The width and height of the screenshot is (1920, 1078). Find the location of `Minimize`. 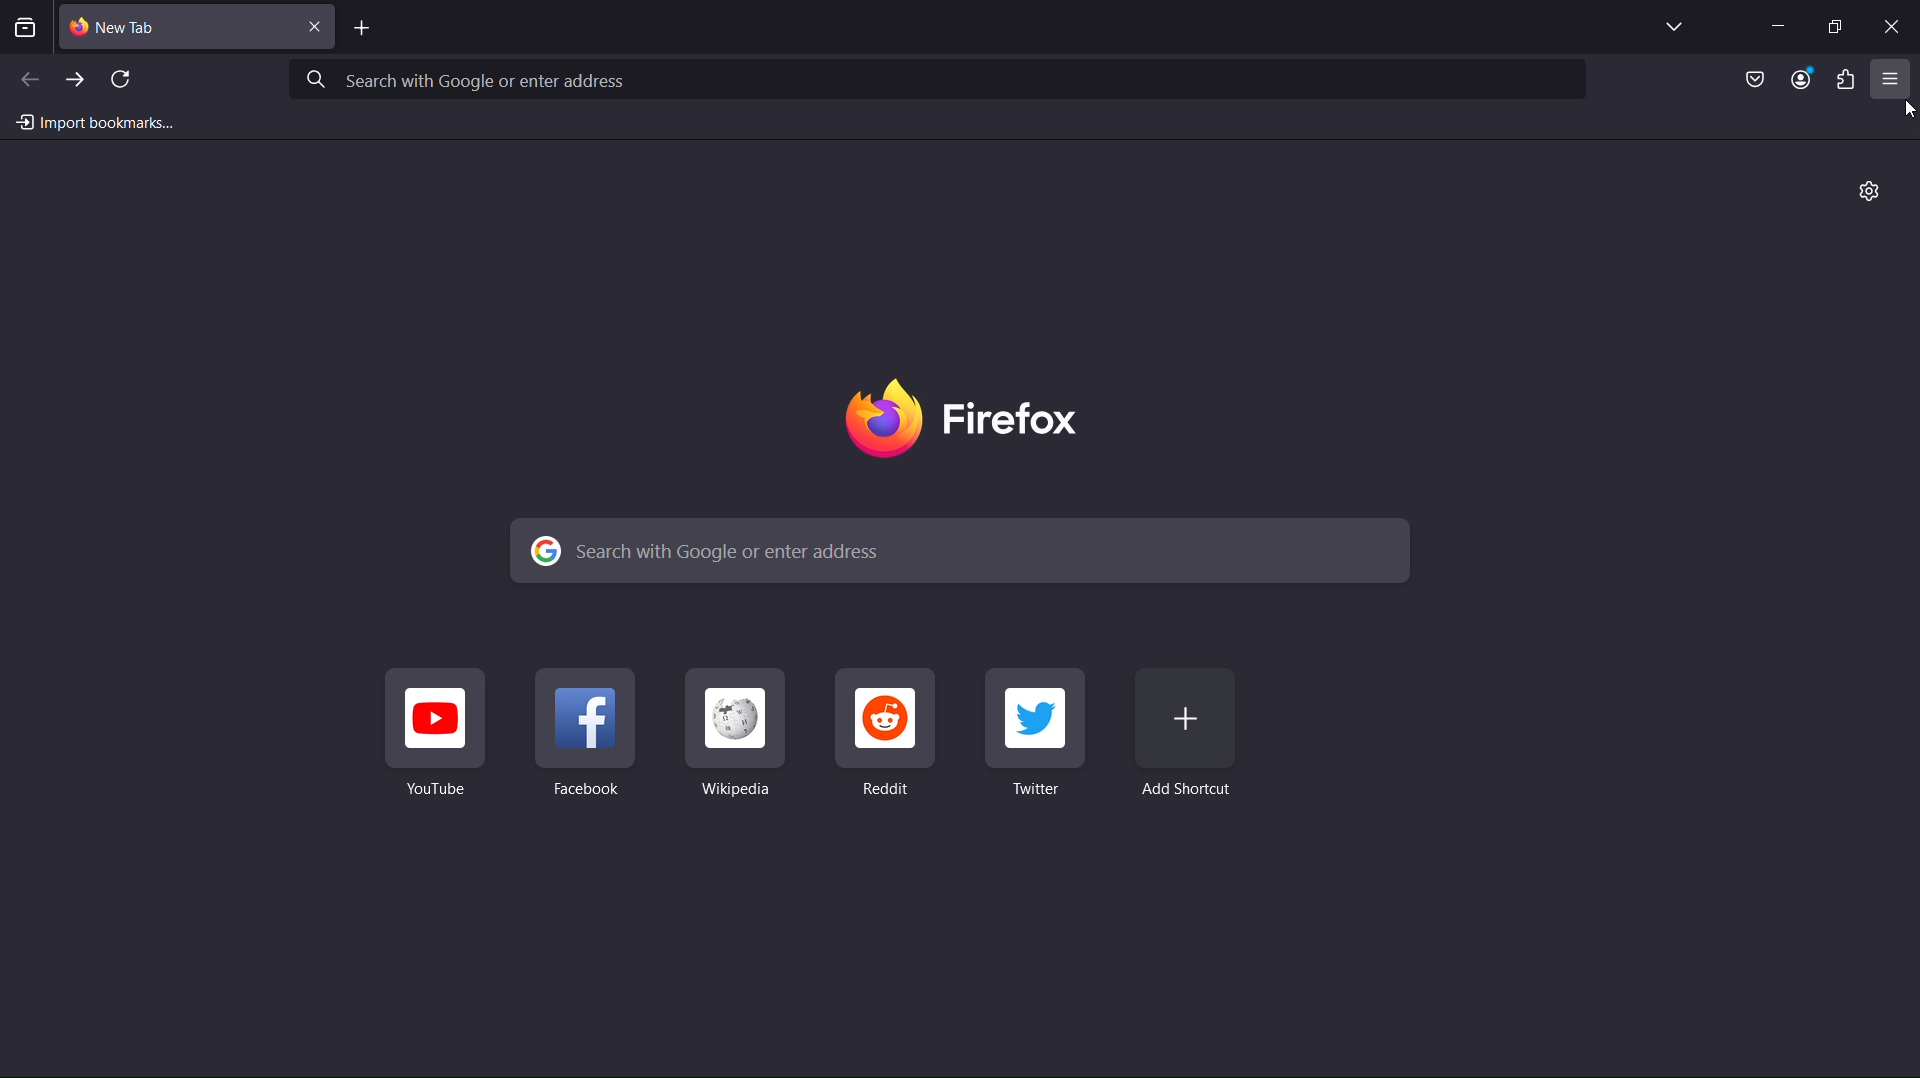

Minimize is located at coordinates (1774, 26).